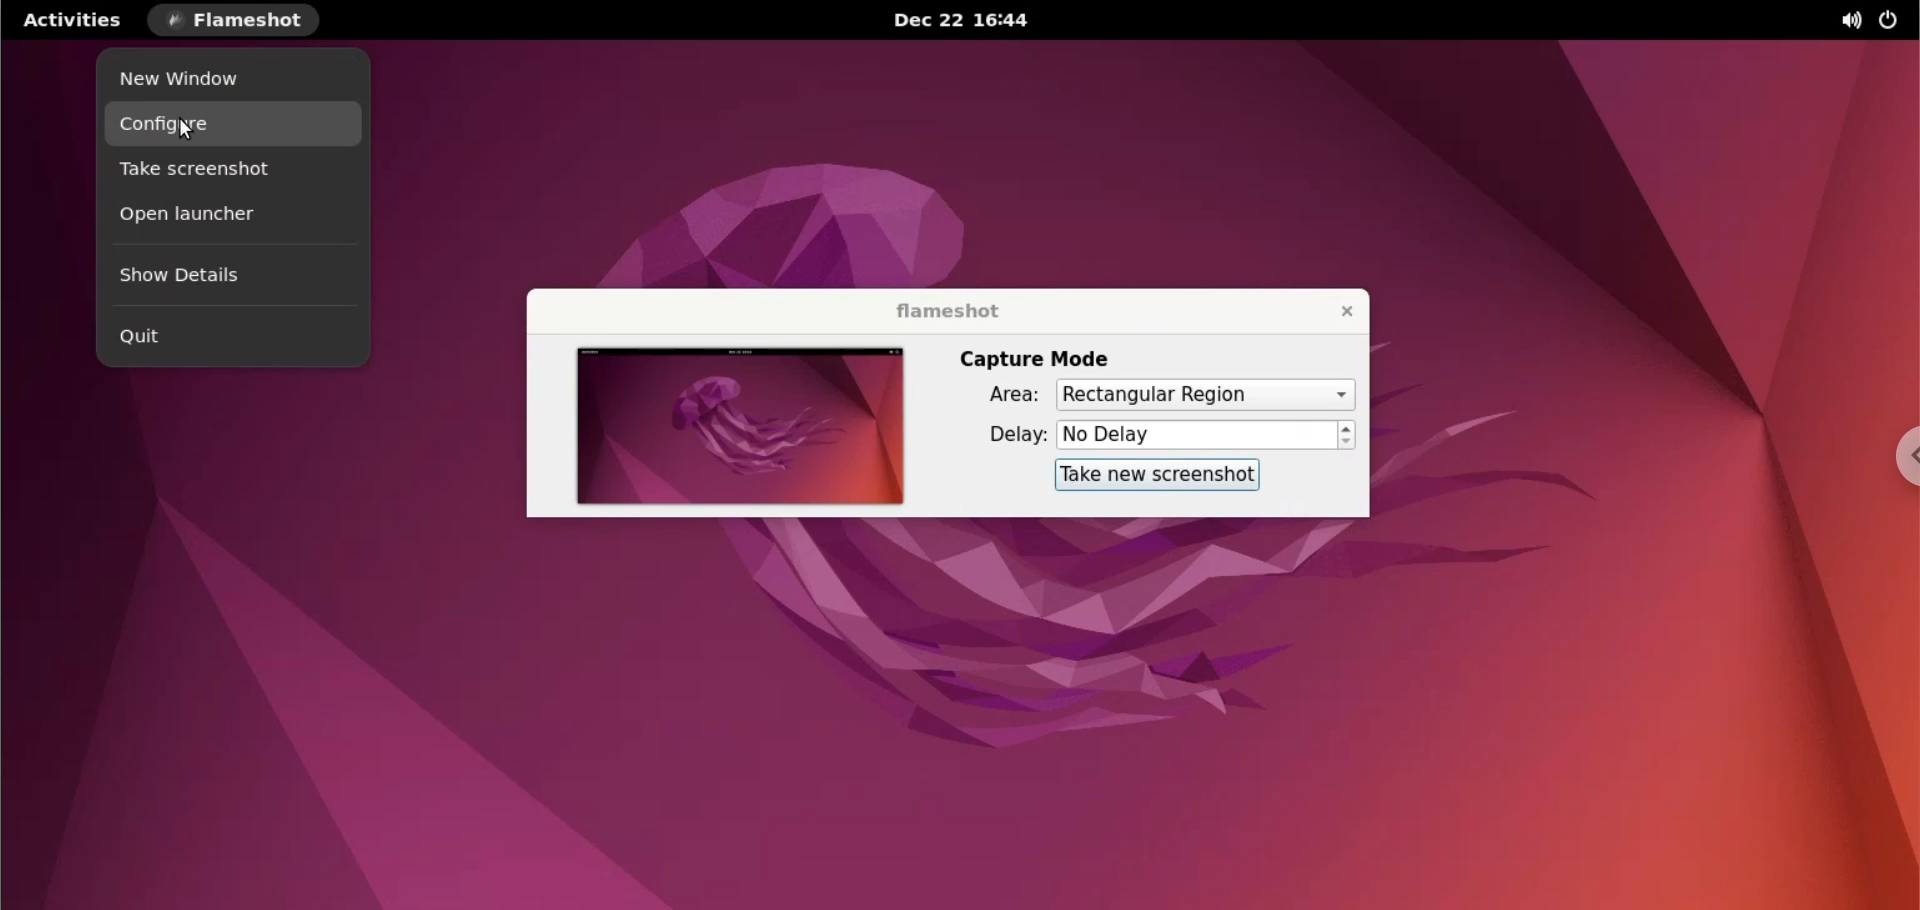 The image size is (1920, 910). I want to click on close, so click(1339, 310).